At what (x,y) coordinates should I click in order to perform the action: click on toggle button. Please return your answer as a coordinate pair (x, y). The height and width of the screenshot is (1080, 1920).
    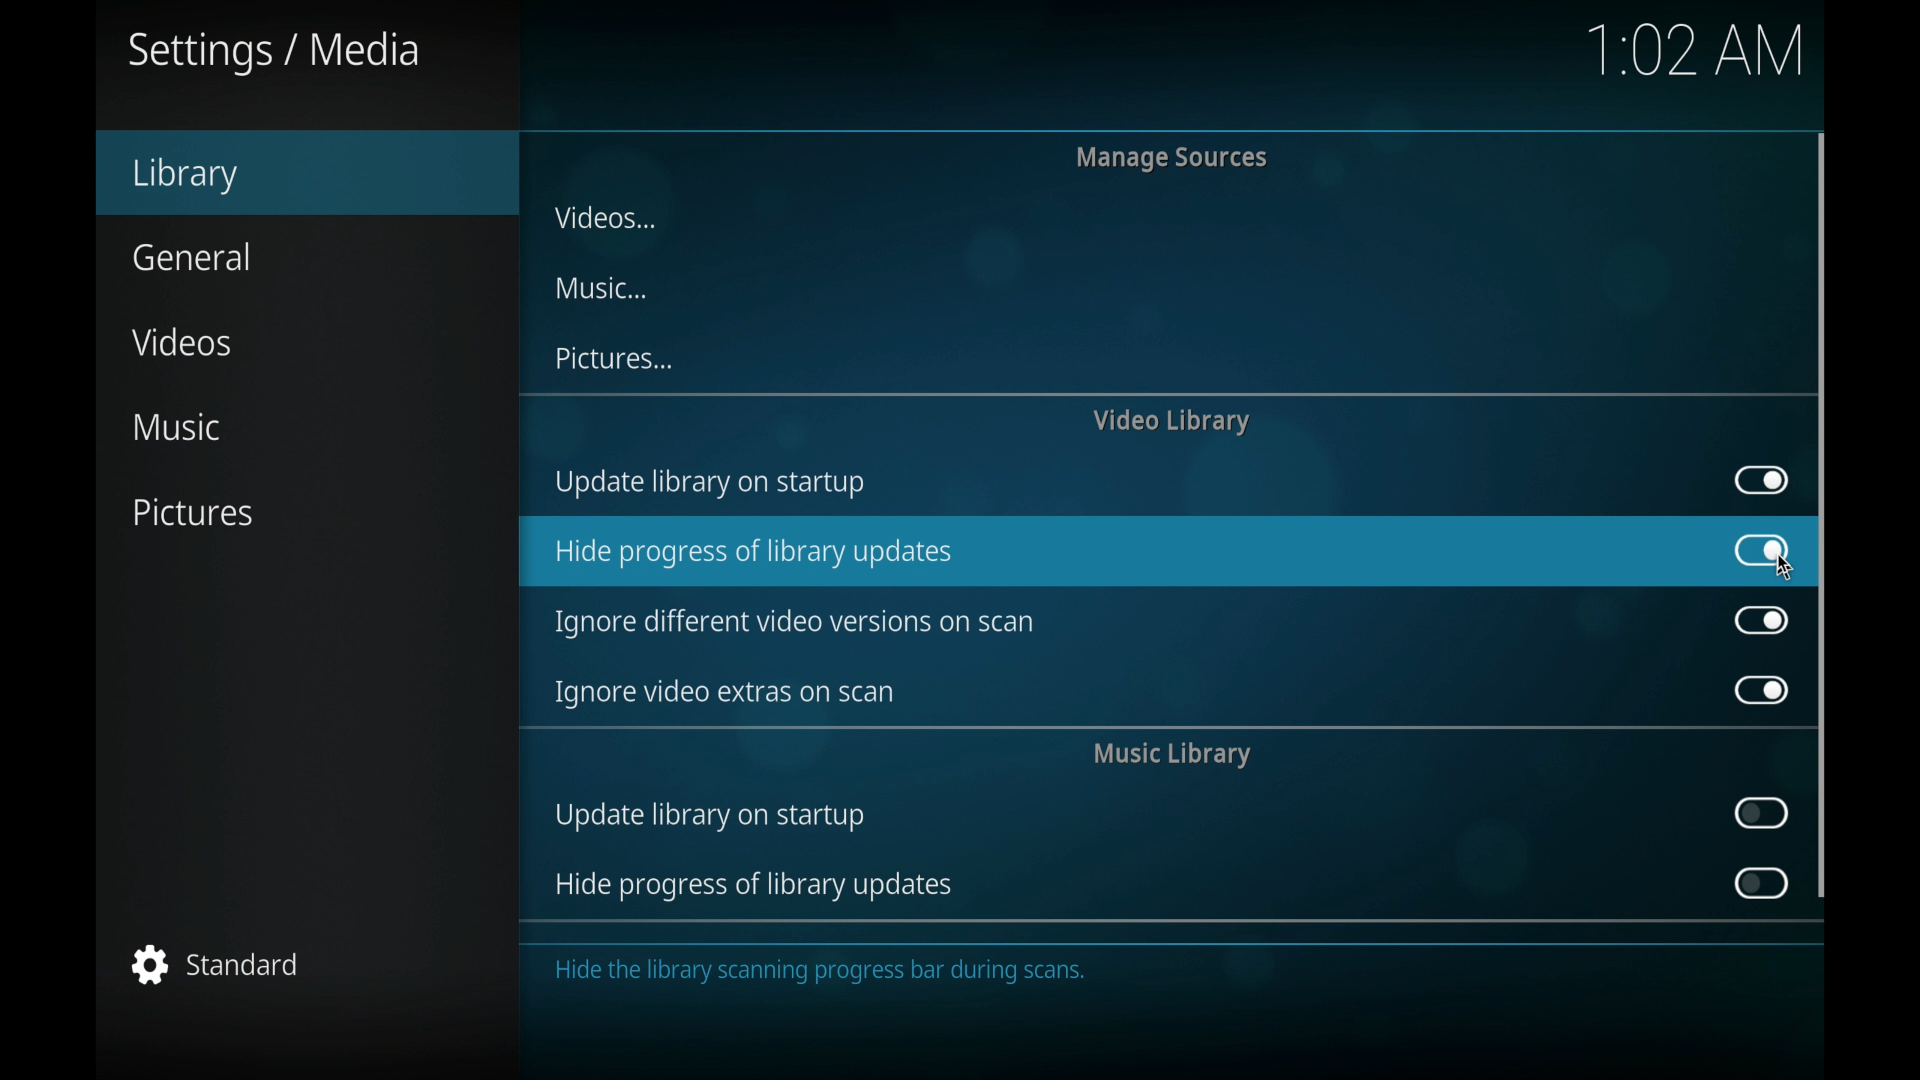
    Looking at the image, I should click on (1762, 620).